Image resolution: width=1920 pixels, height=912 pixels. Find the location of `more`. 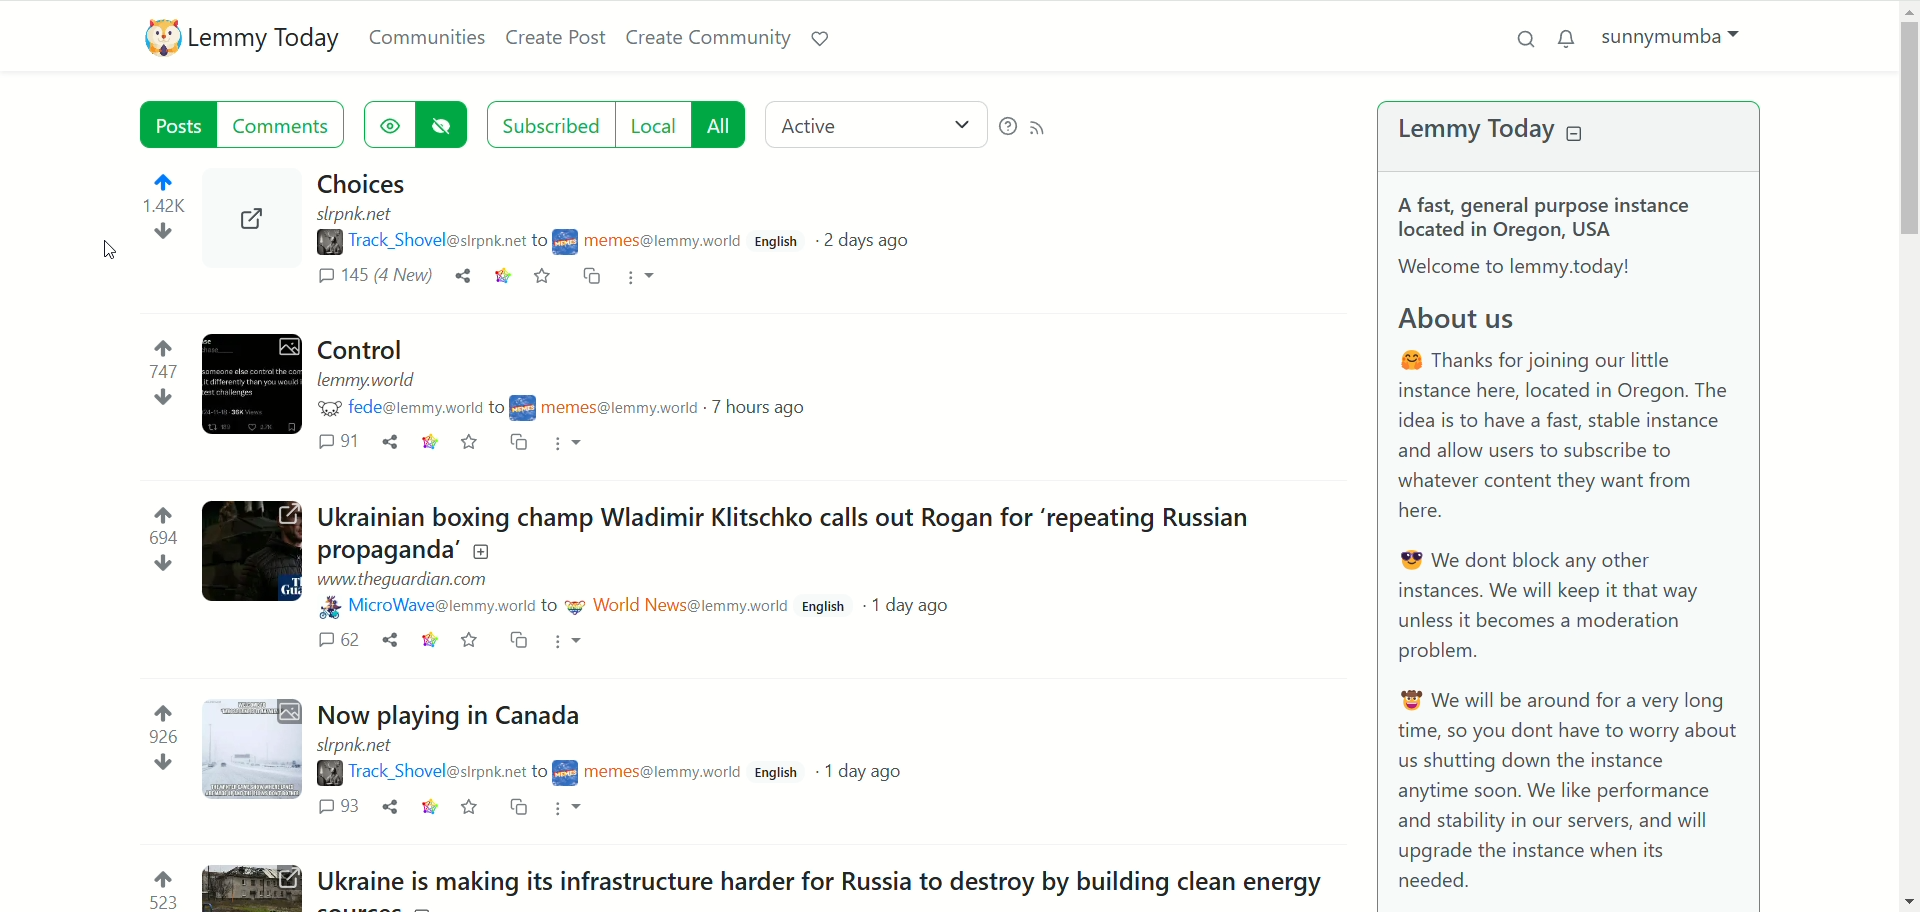

more is located at coordinates (570, 446).